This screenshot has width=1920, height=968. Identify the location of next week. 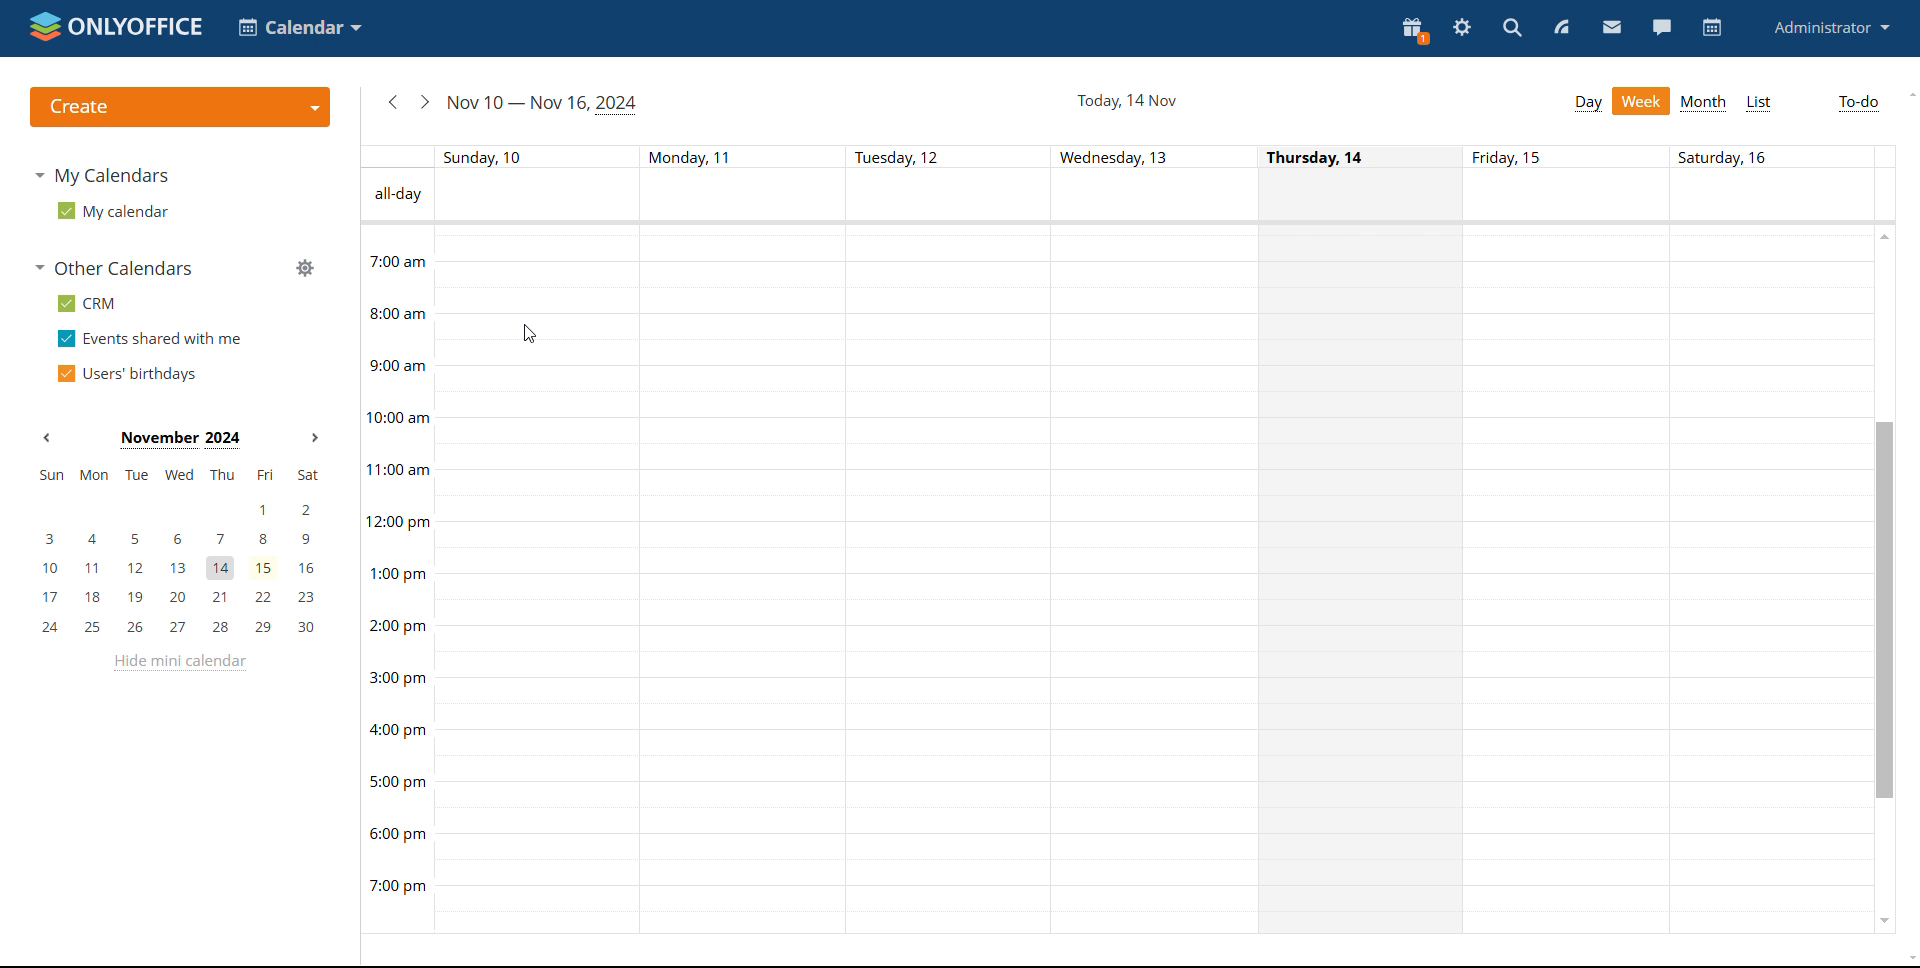
(422, 102).